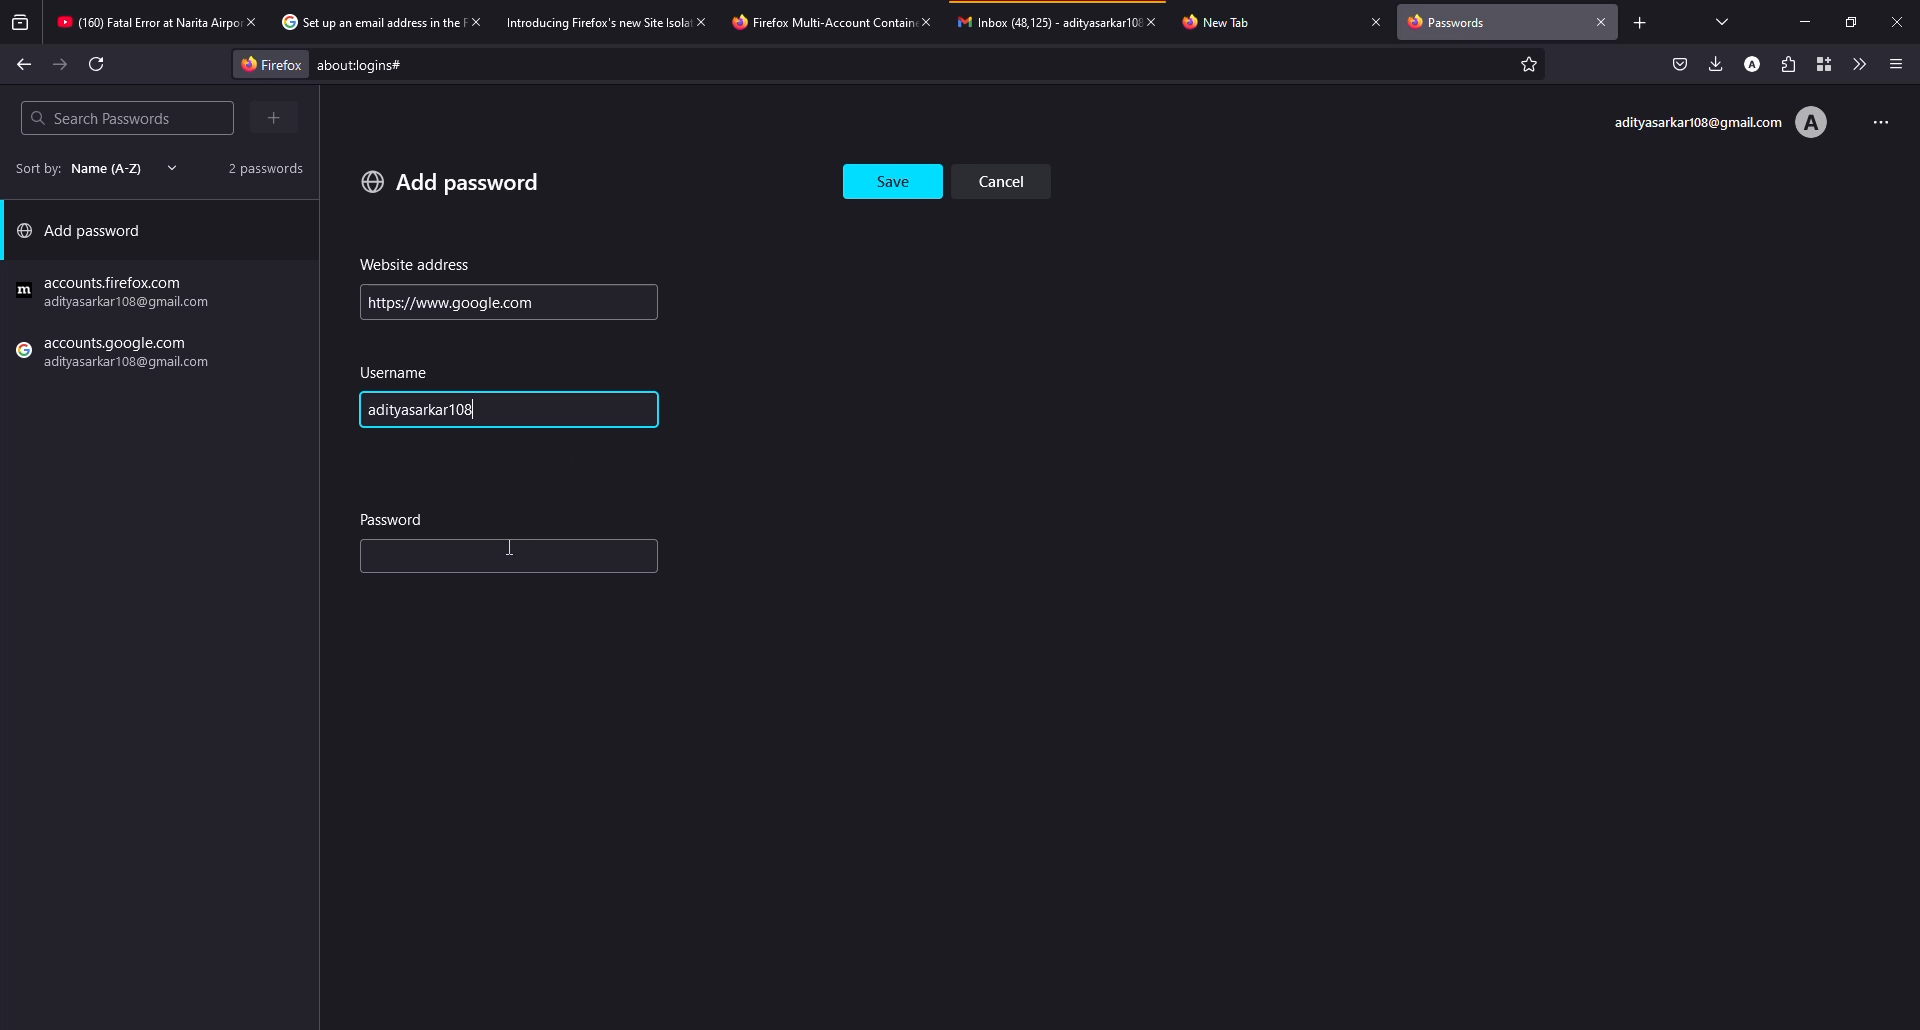  I want to click on www.google.com, so click(450, 302).